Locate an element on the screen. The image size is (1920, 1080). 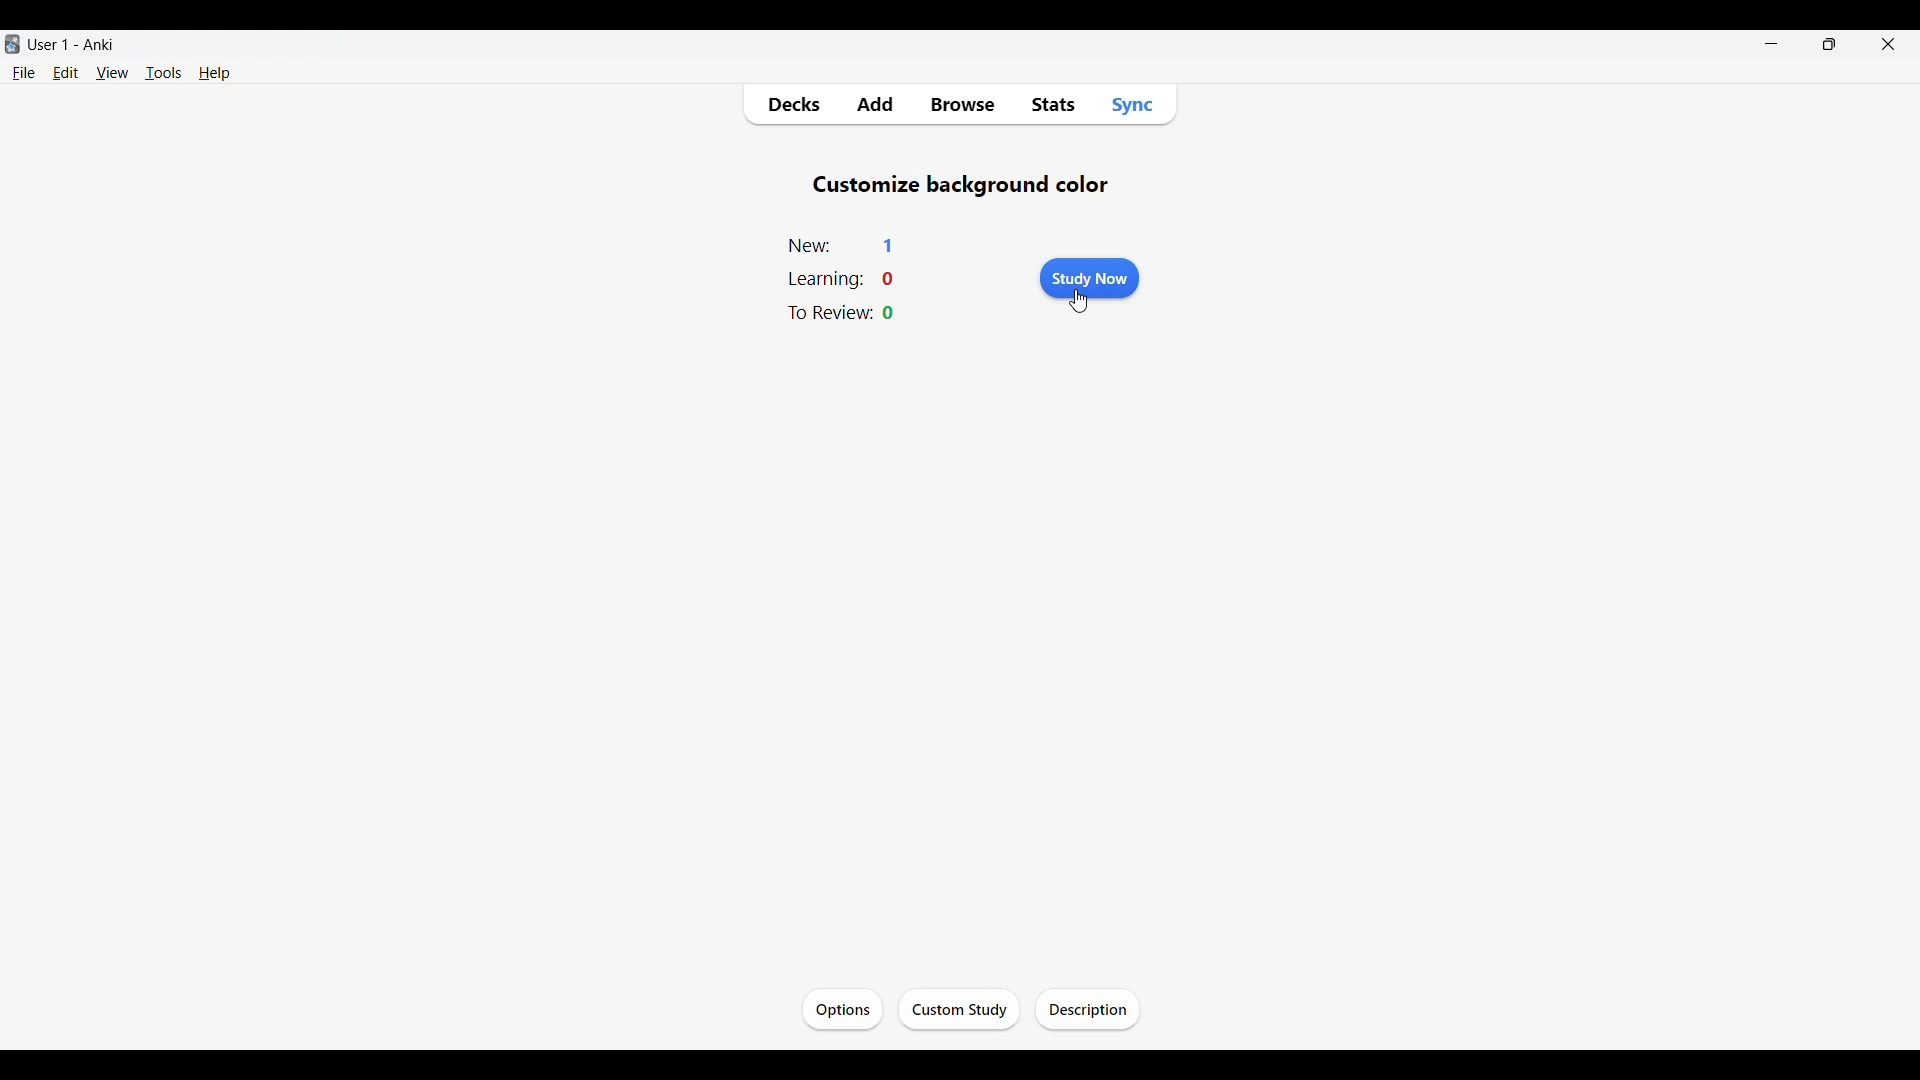
Help menu is located at coordinates (215, 72).